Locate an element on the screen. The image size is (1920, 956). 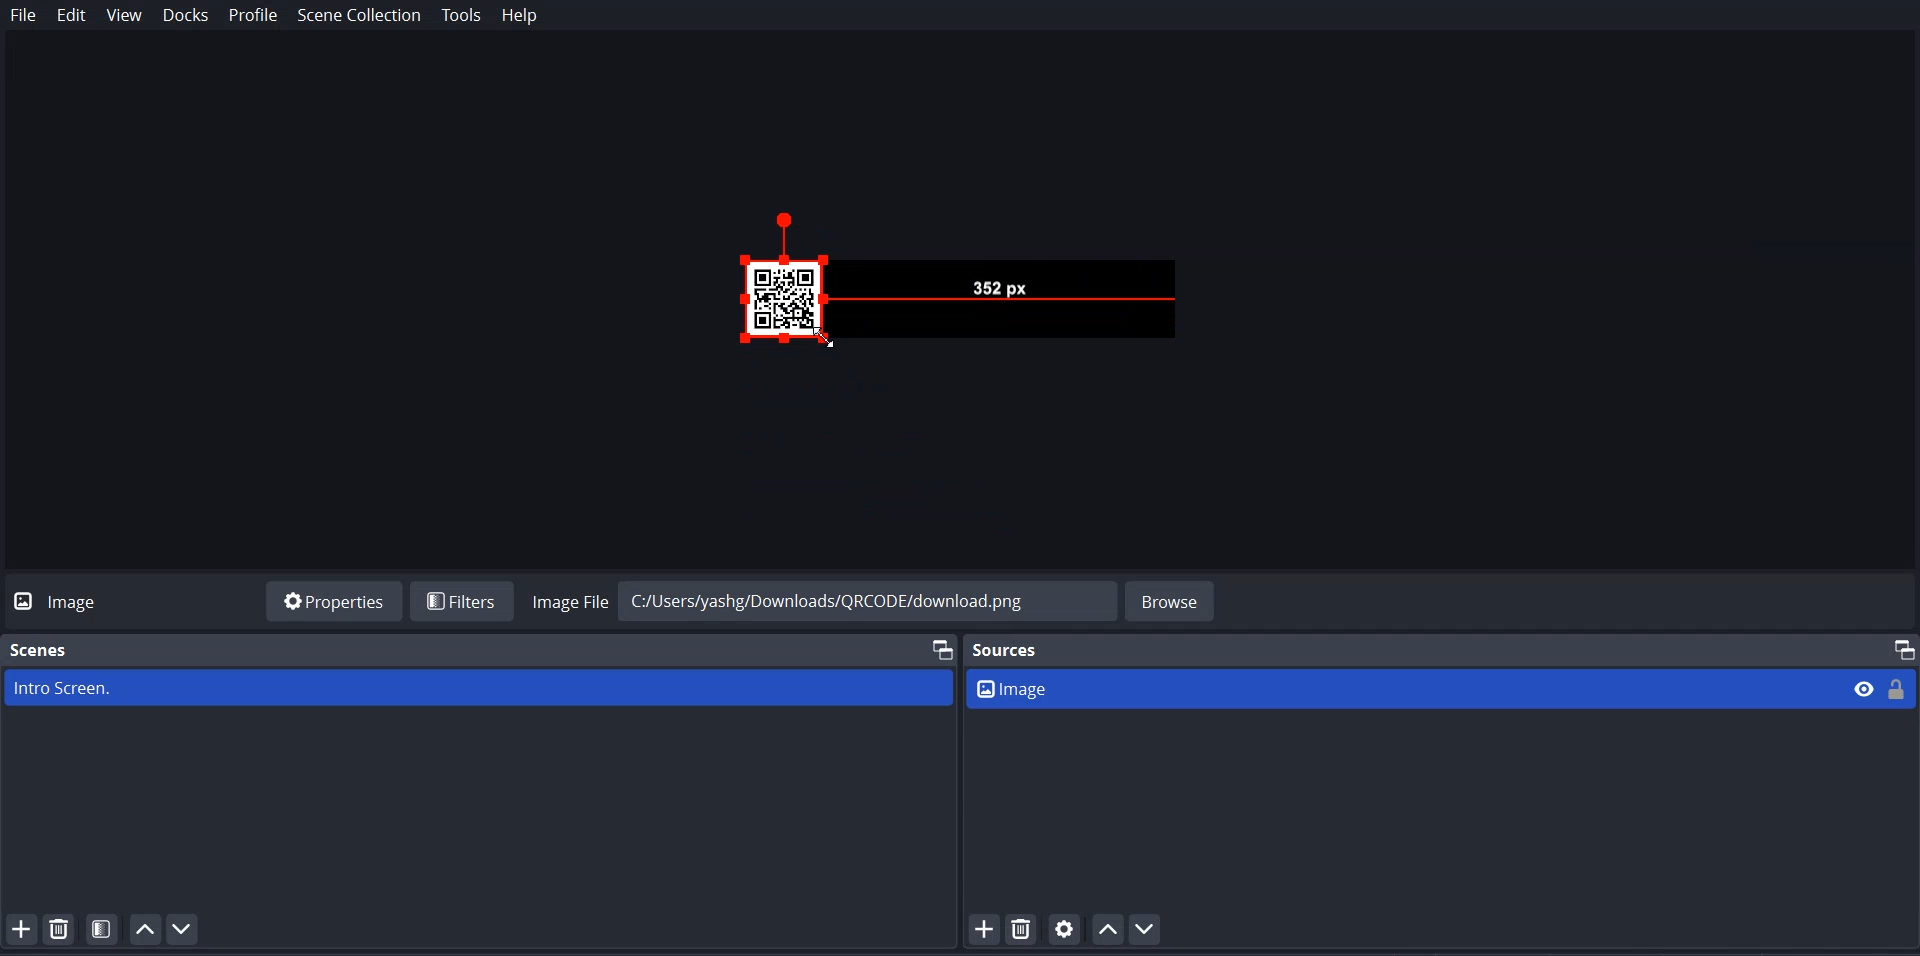
Remove Selected Source is located at coordinates (1022, 929).